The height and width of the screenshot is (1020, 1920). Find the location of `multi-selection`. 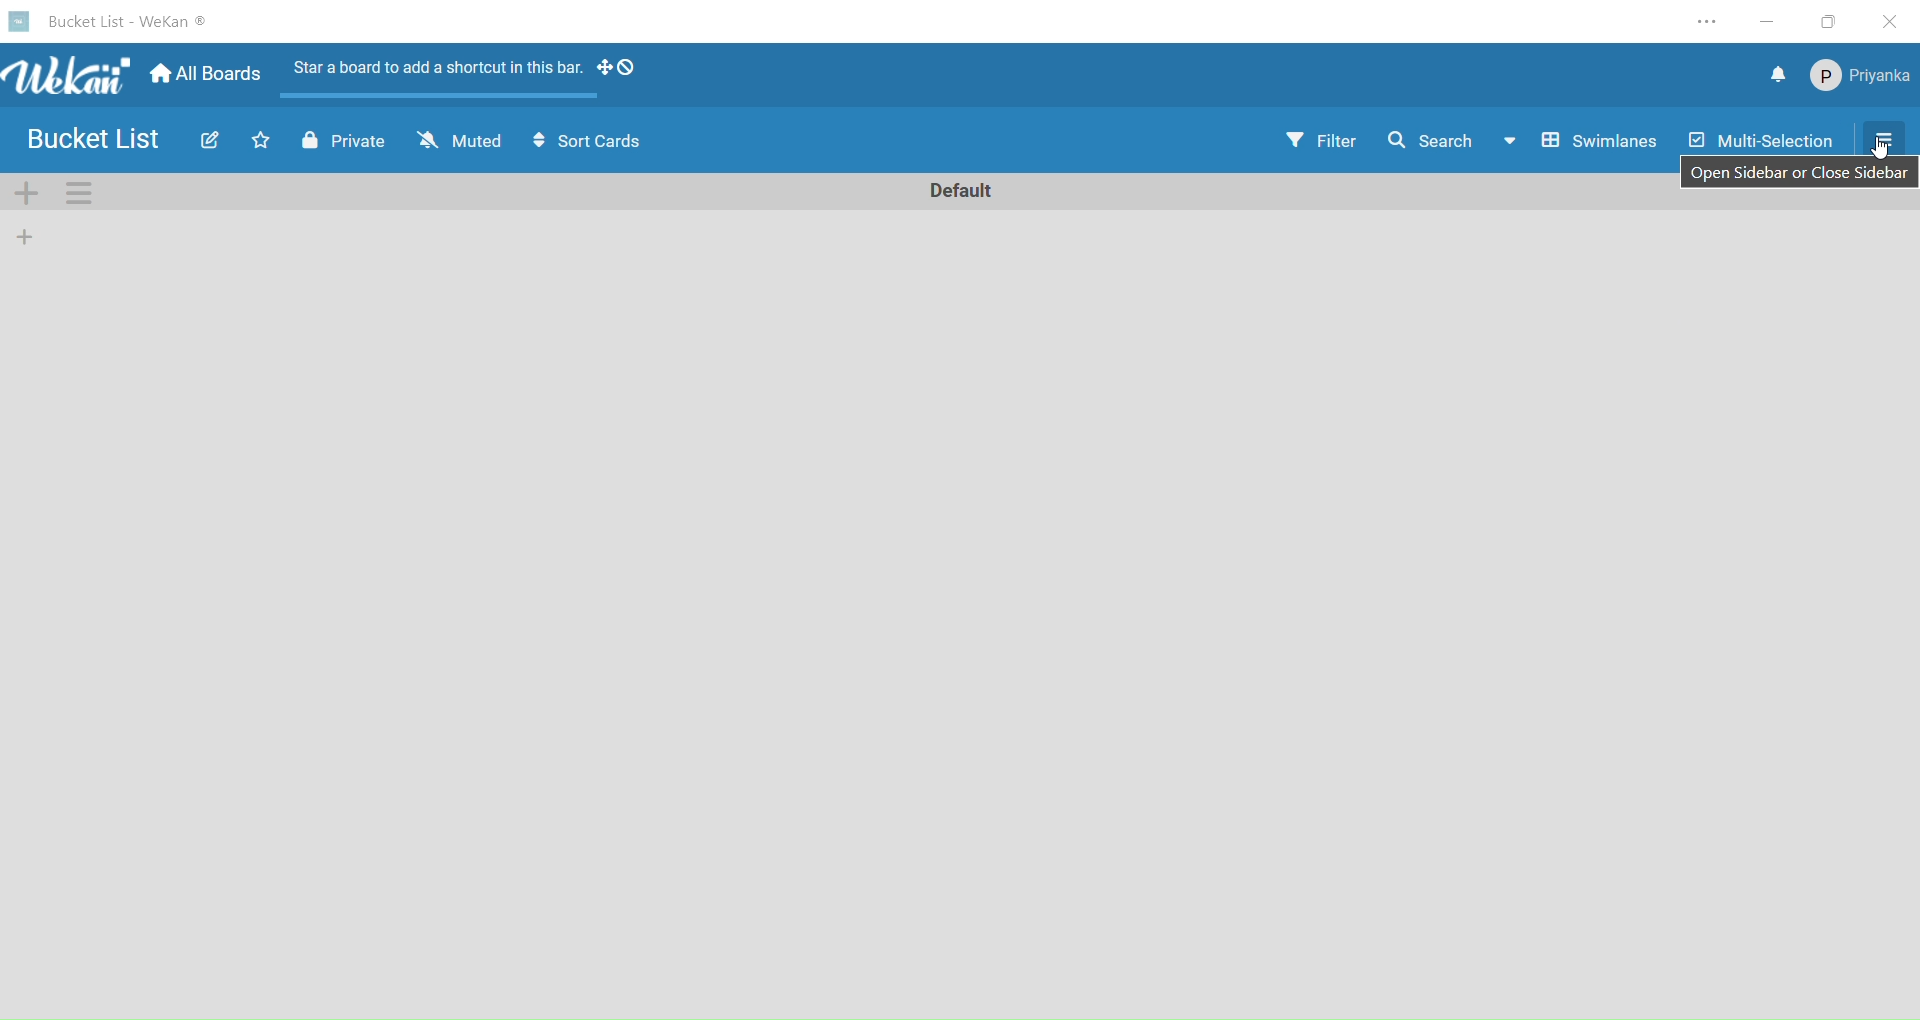

multi-selection is located at coordinates (1768, 138).